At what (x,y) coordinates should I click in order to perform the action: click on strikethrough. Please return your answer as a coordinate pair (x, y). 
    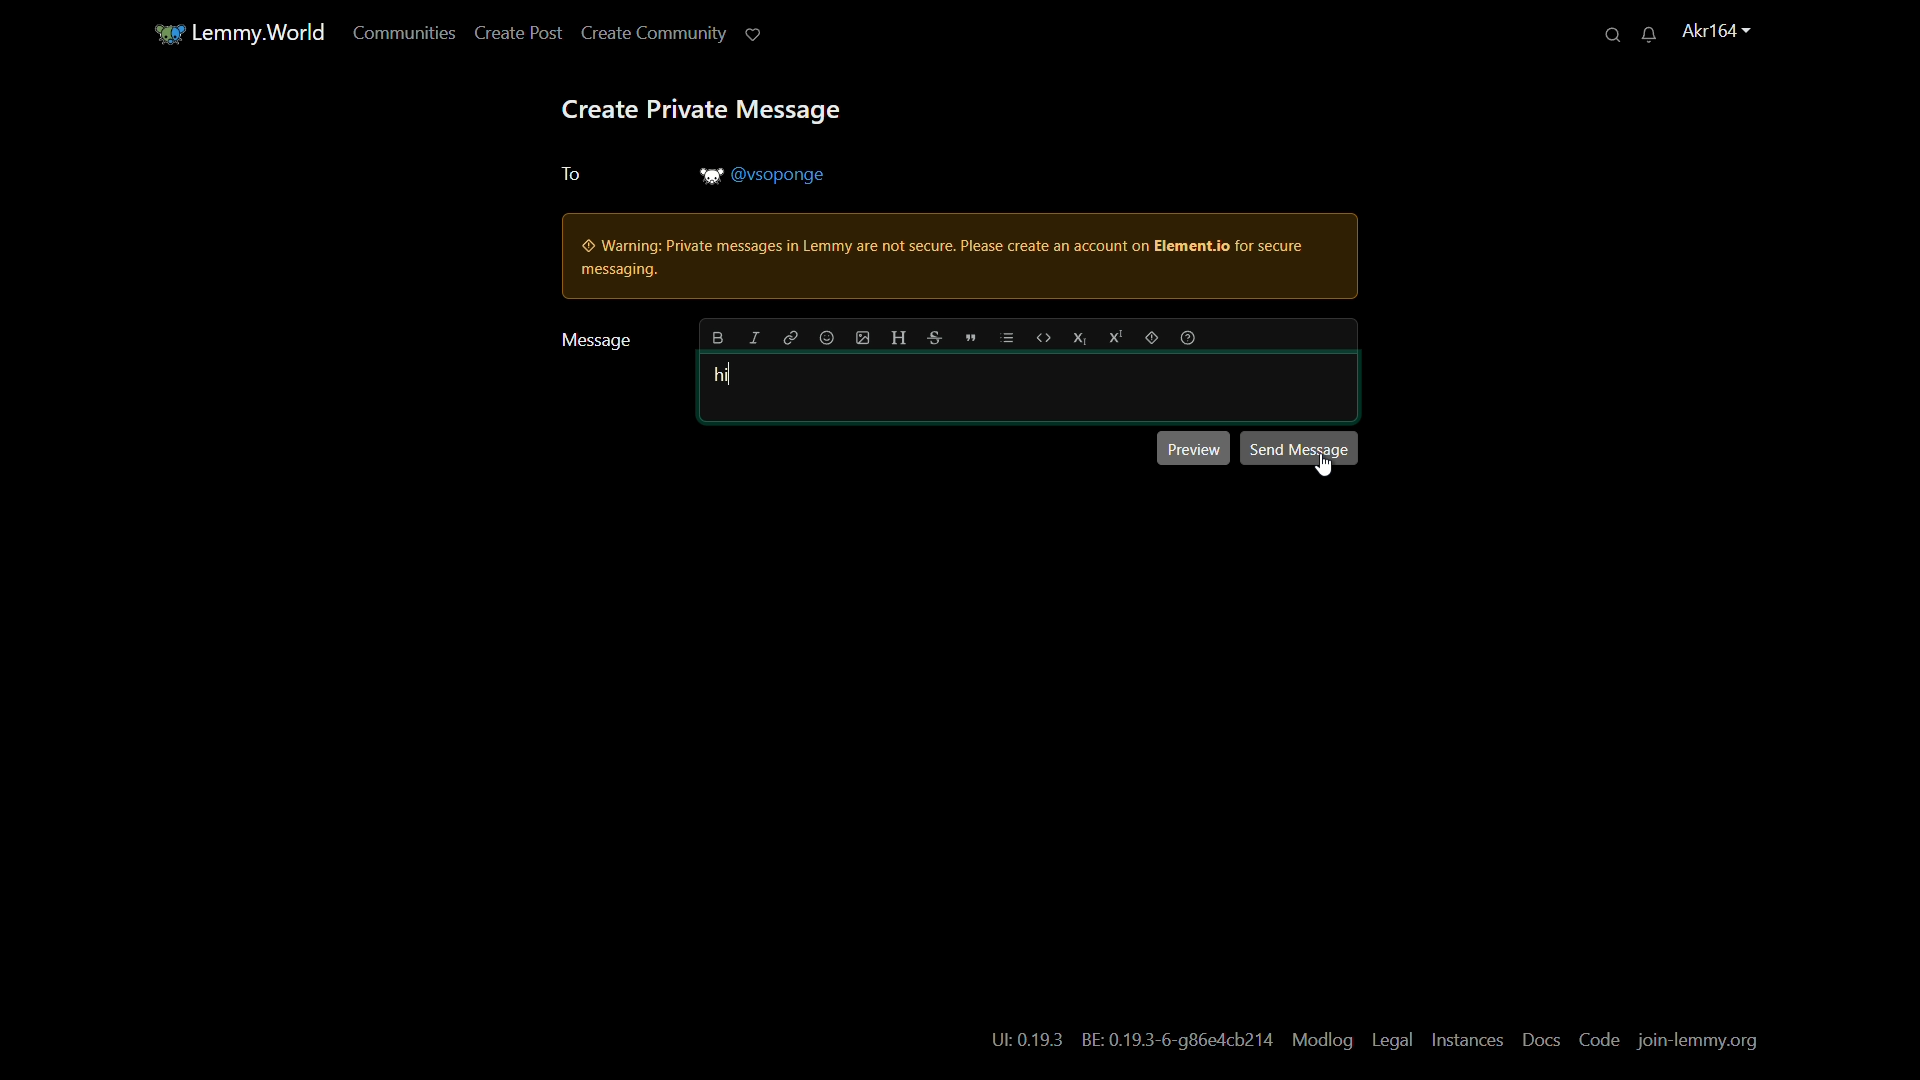
    Looking at the image, I should click on (932, 336).